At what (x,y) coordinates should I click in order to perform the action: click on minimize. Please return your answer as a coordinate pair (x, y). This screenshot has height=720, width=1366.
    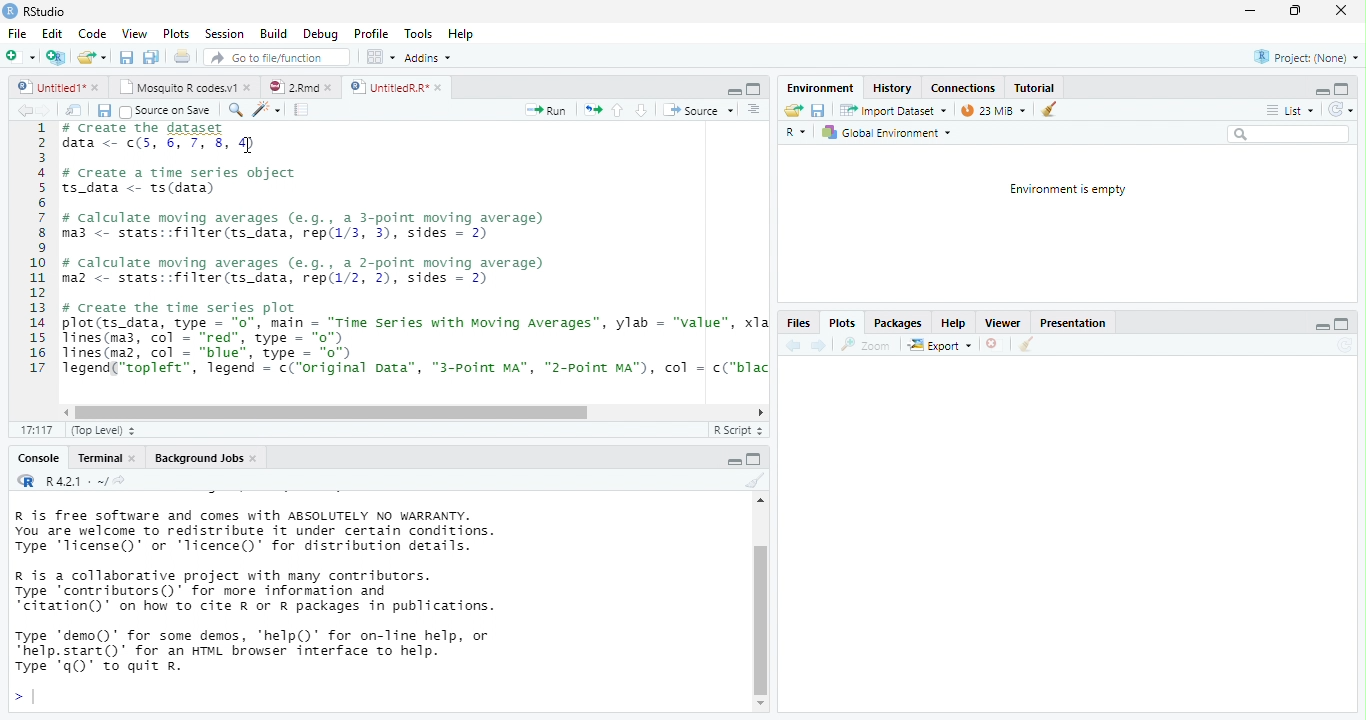
    Looking at the image, I should click on (754, 458).